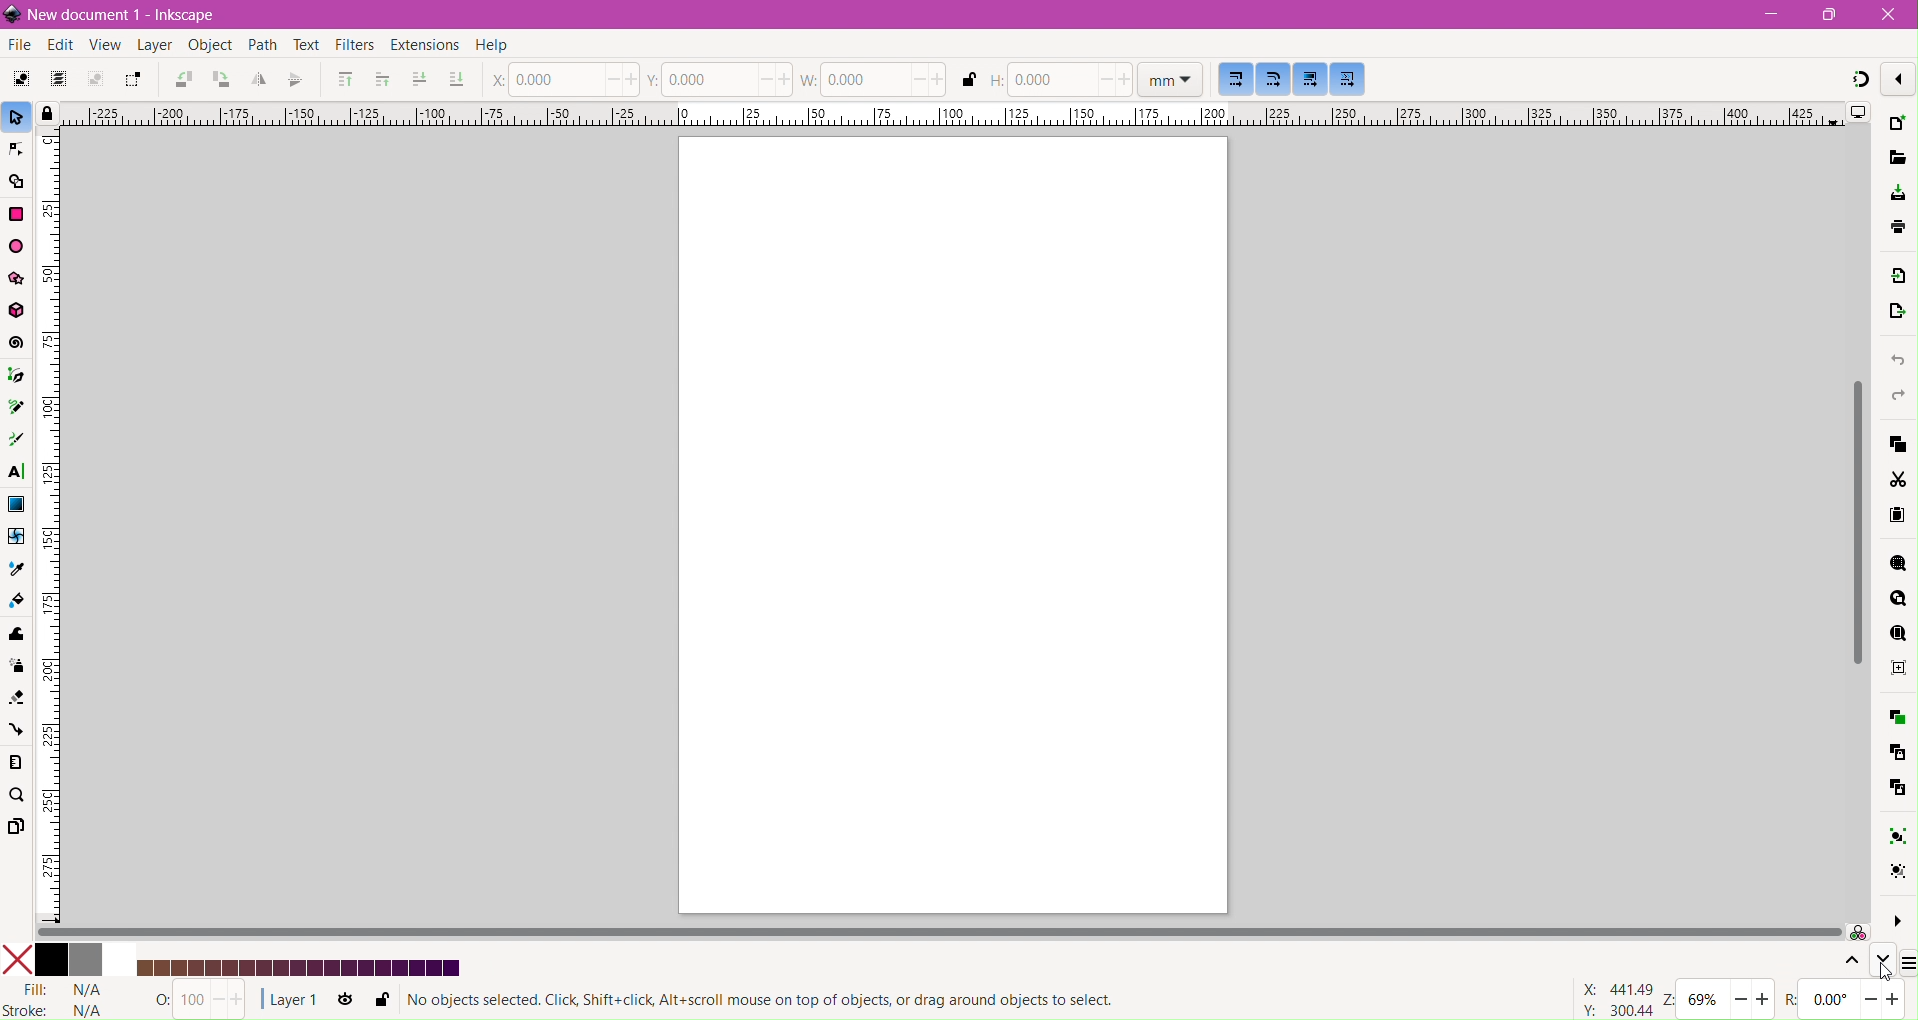 The height and width of the screenshot is (1020, 1918). I want to click on Vertical Ruler, so click(48, 526).